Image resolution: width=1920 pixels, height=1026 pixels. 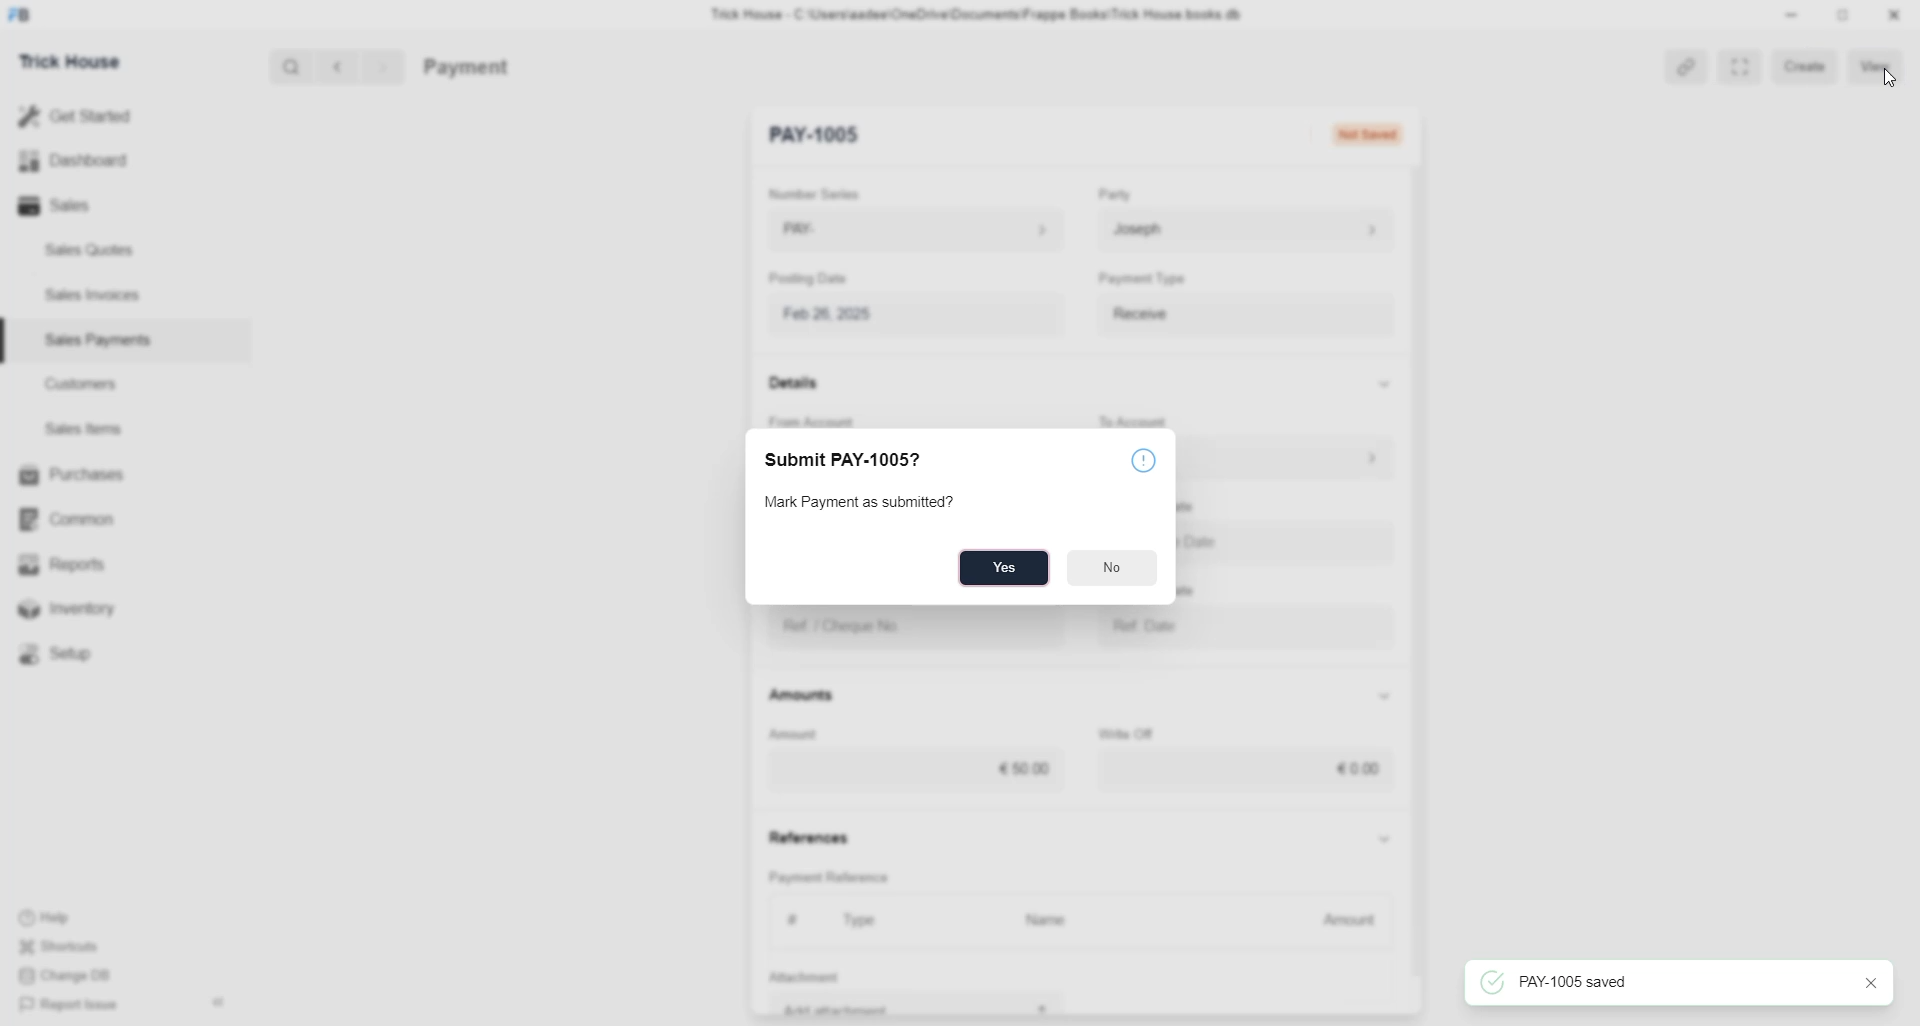 I want to click on Show/Hide, so click(x=1383, y=696).